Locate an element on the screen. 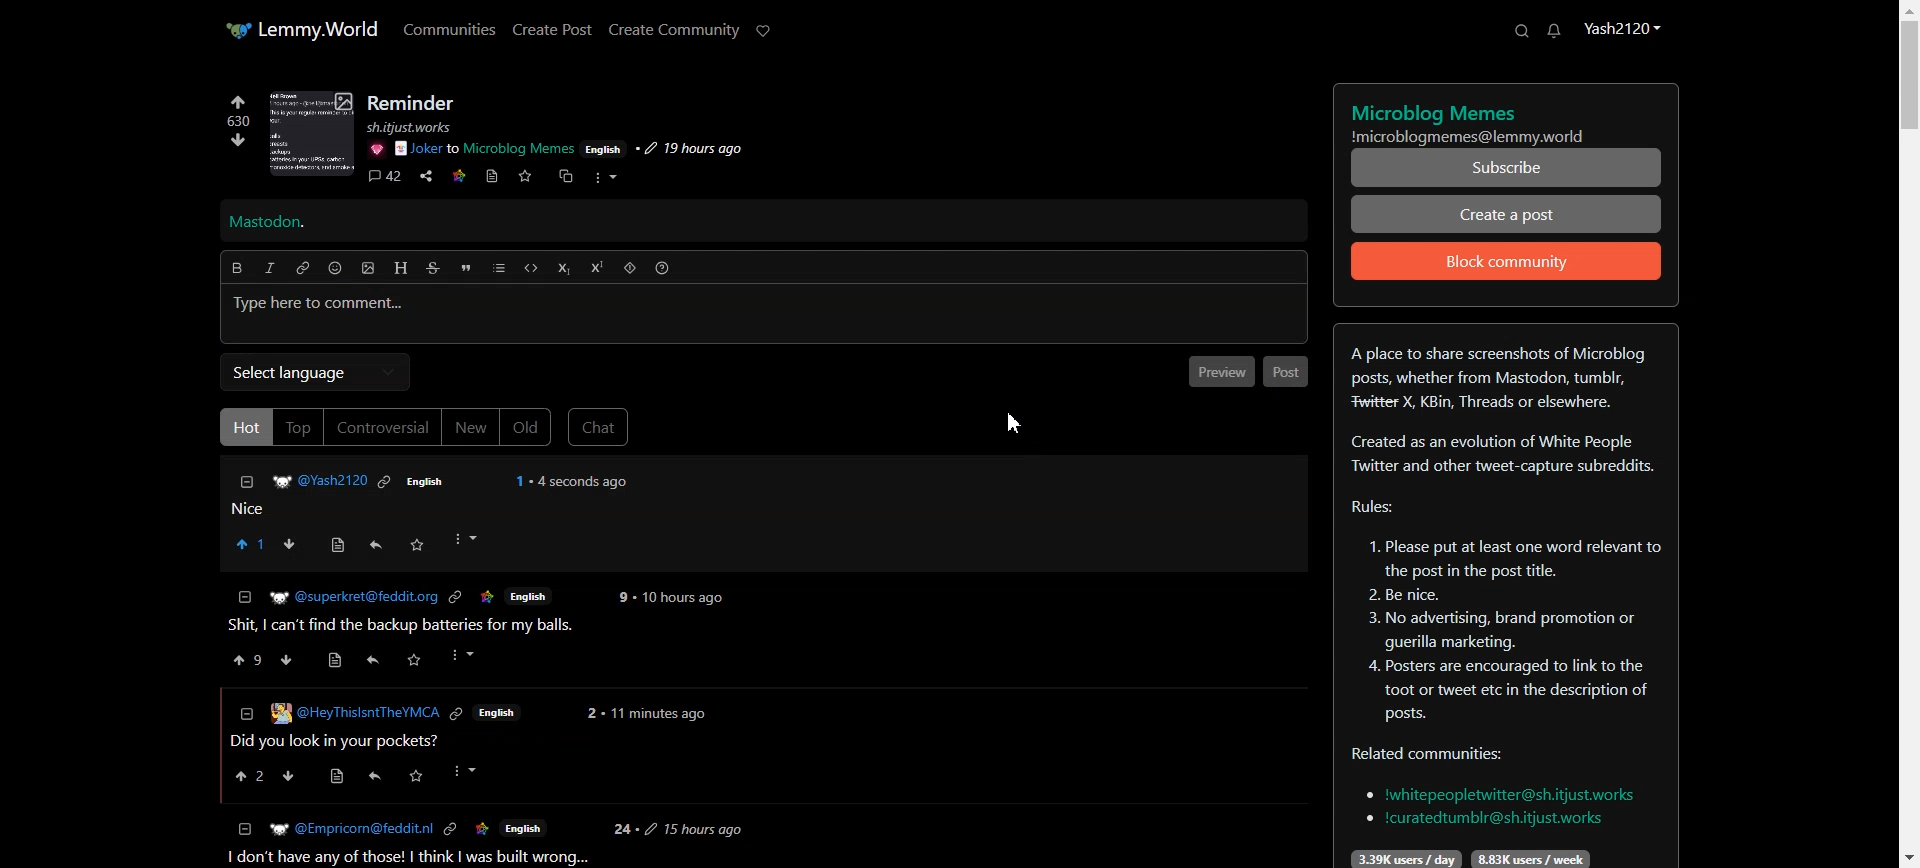 The image size is (1920, 868). 4 seconds ago is located at coordinates (584, 480).